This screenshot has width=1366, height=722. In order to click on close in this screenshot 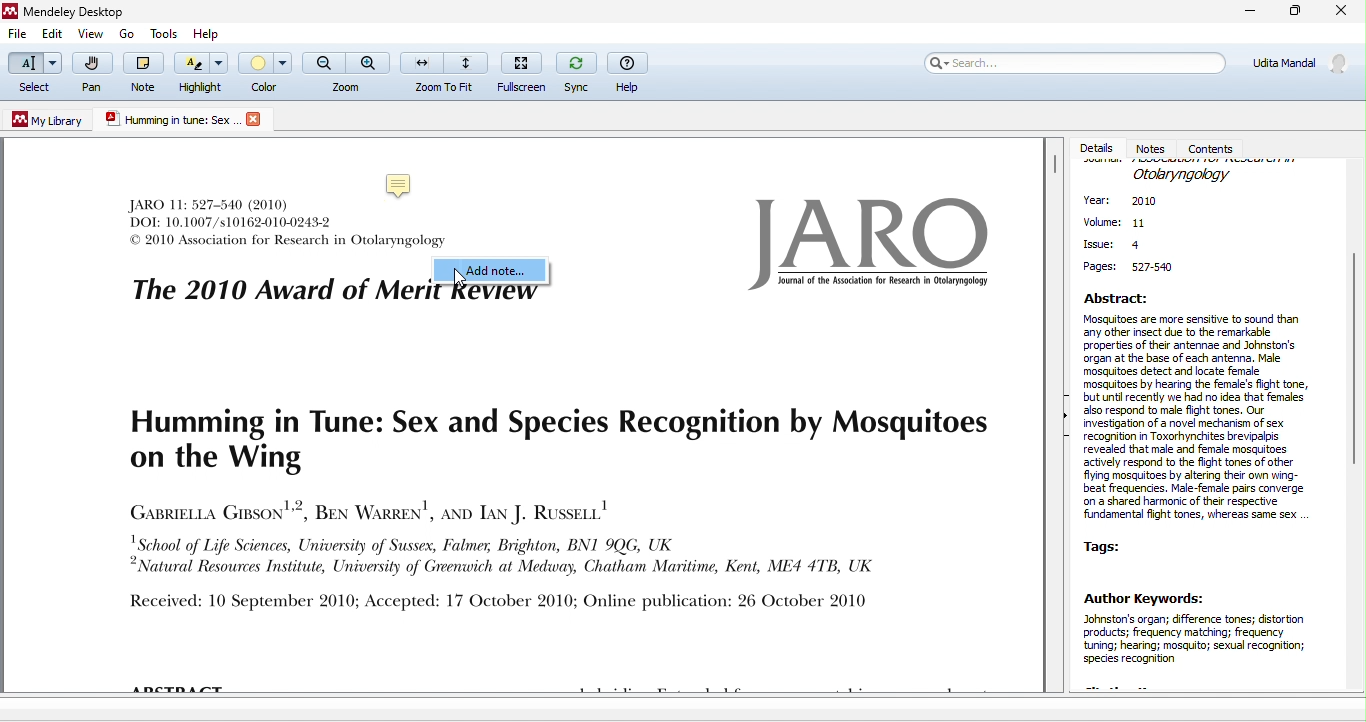, I will do `click(1342, 12)`.